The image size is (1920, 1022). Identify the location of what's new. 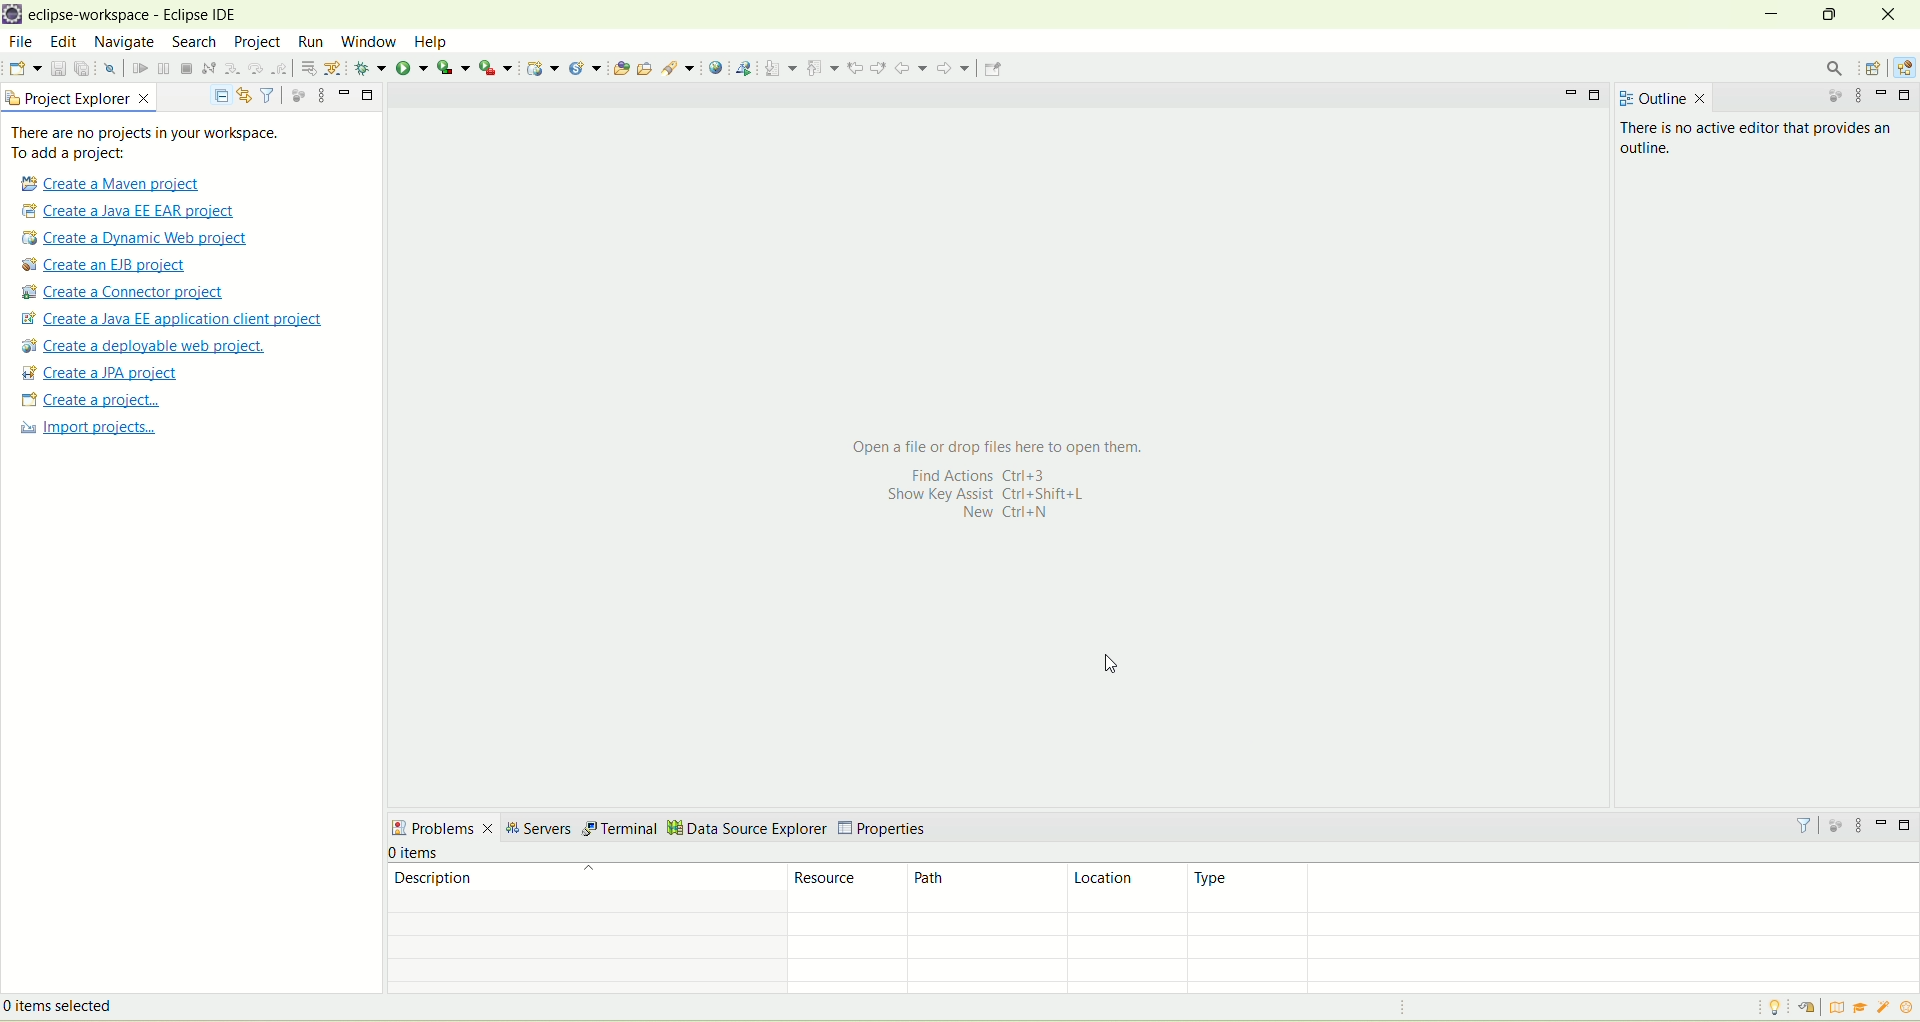
(1908, 1008).